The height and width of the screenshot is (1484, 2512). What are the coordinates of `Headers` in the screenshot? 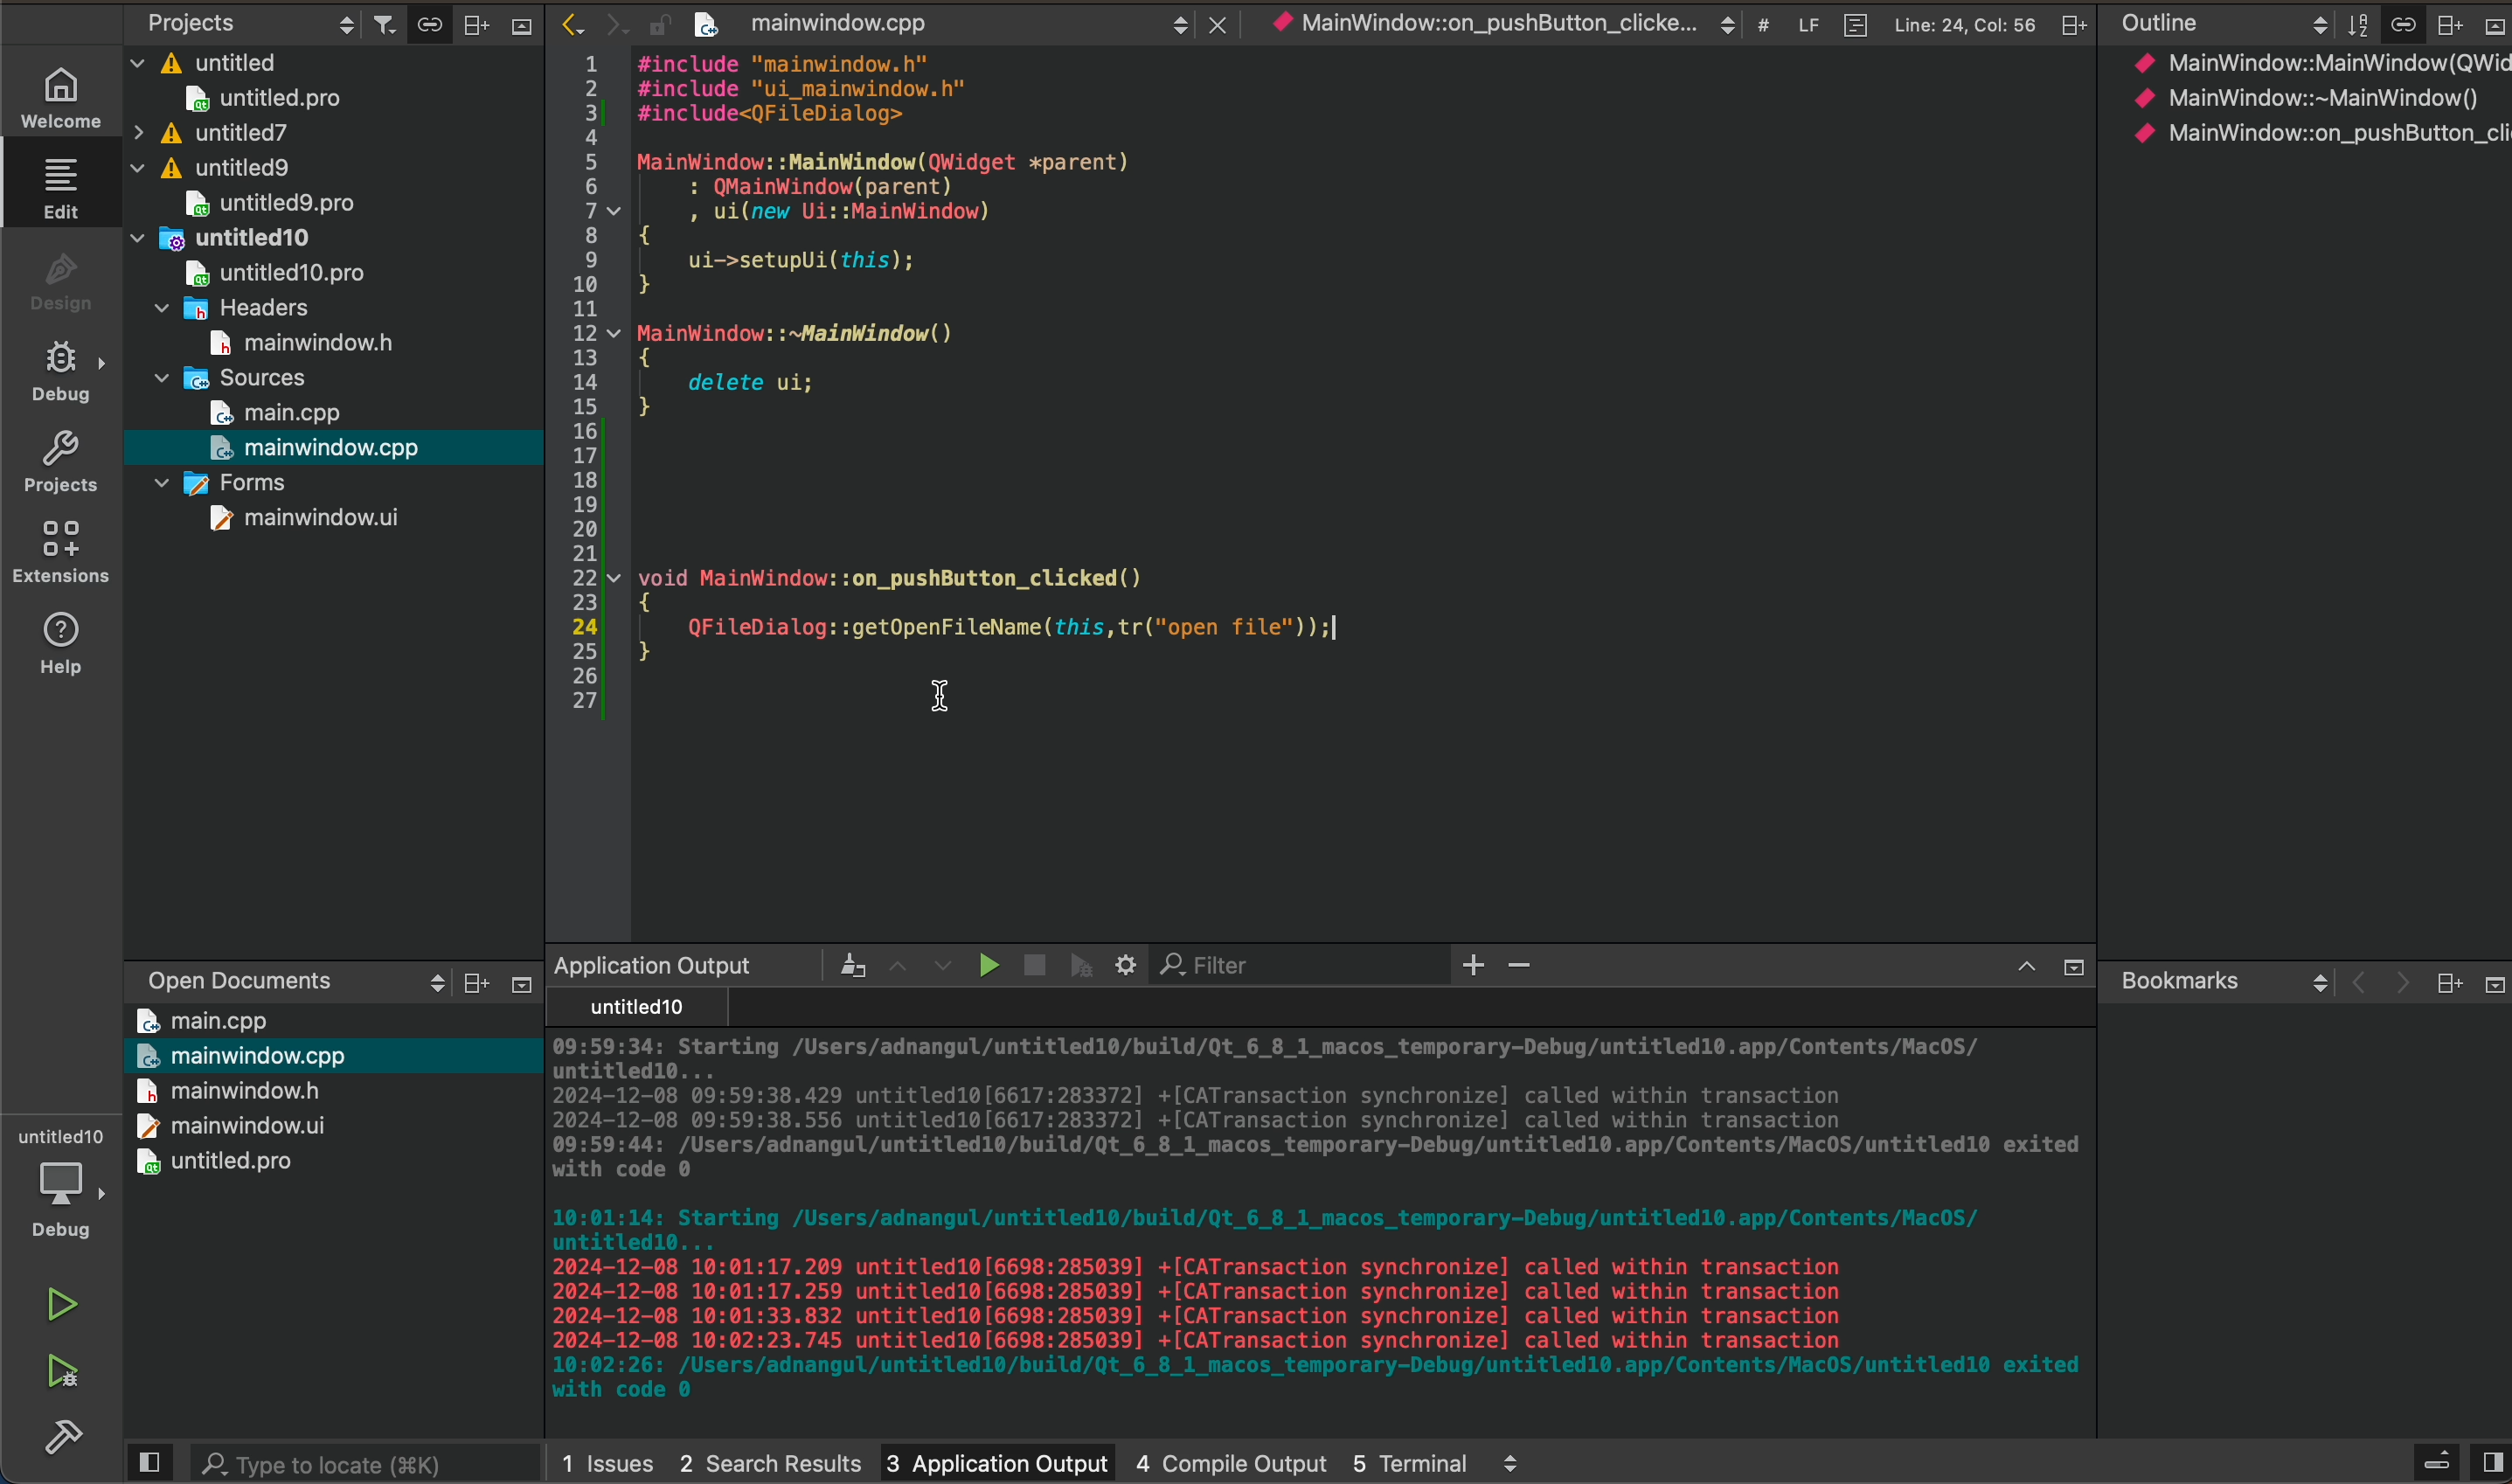 It's located at (239, 305).